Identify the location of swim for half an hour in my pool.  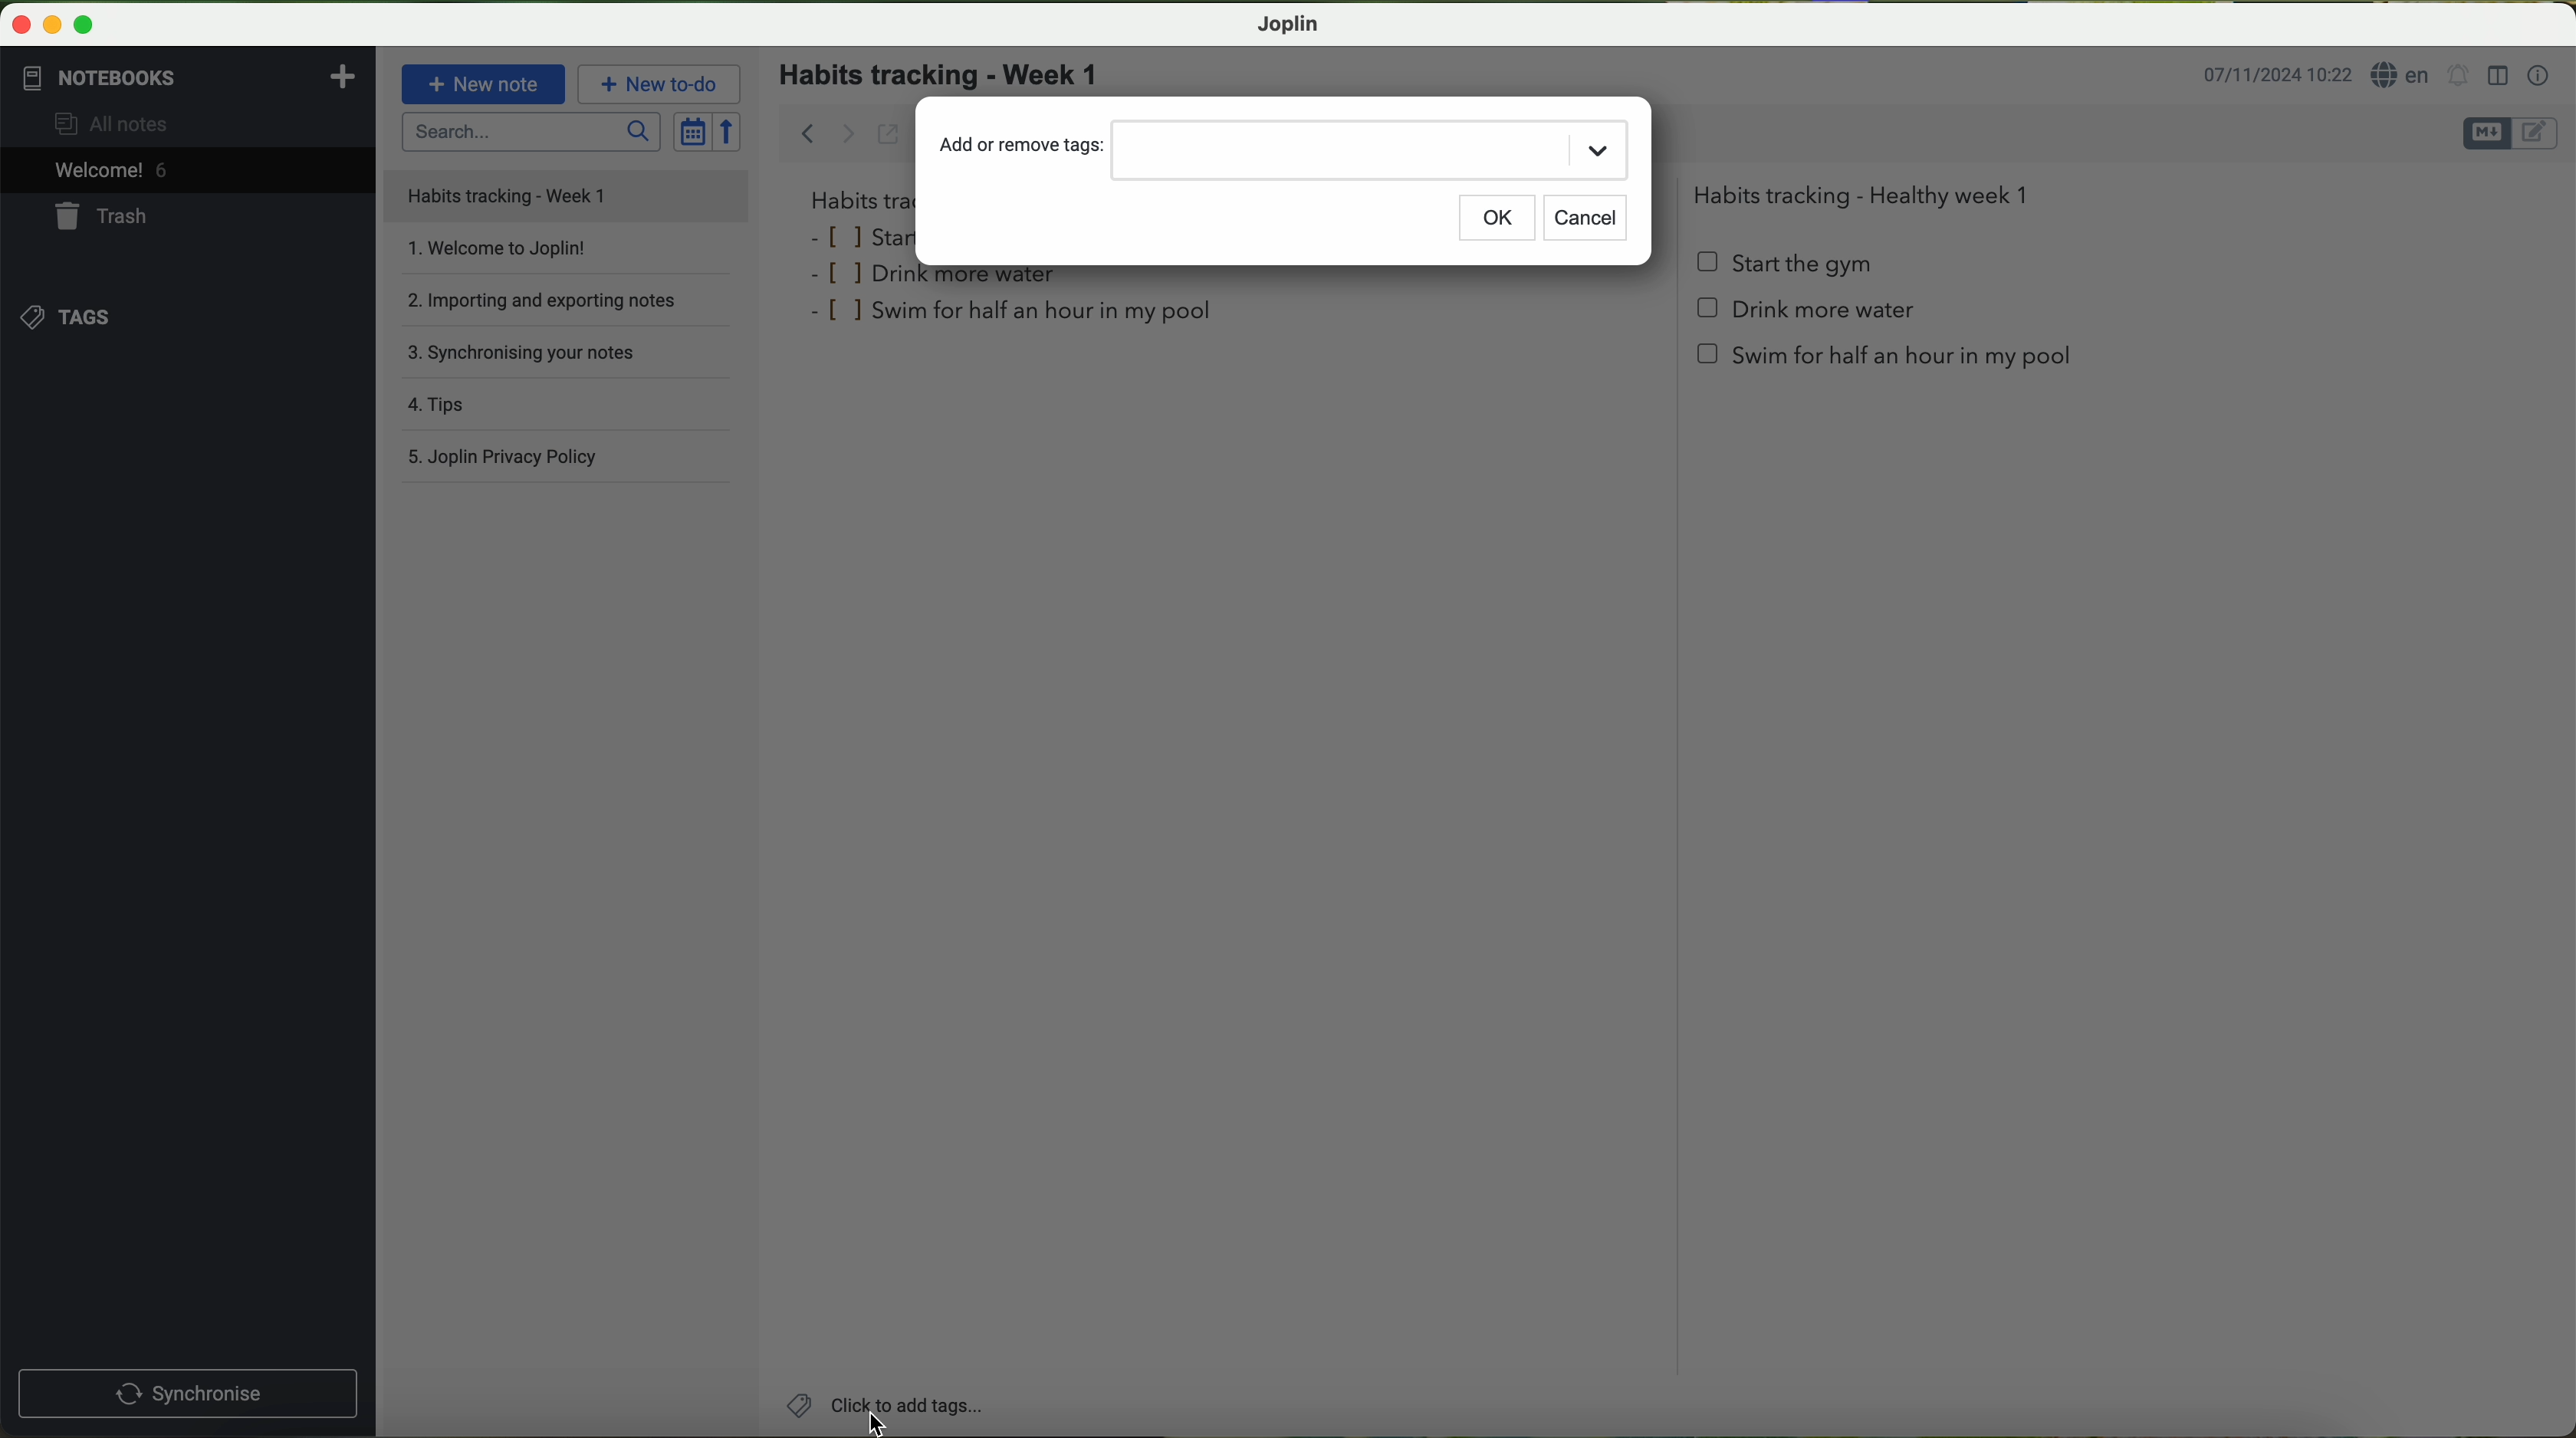
(1888, 362).